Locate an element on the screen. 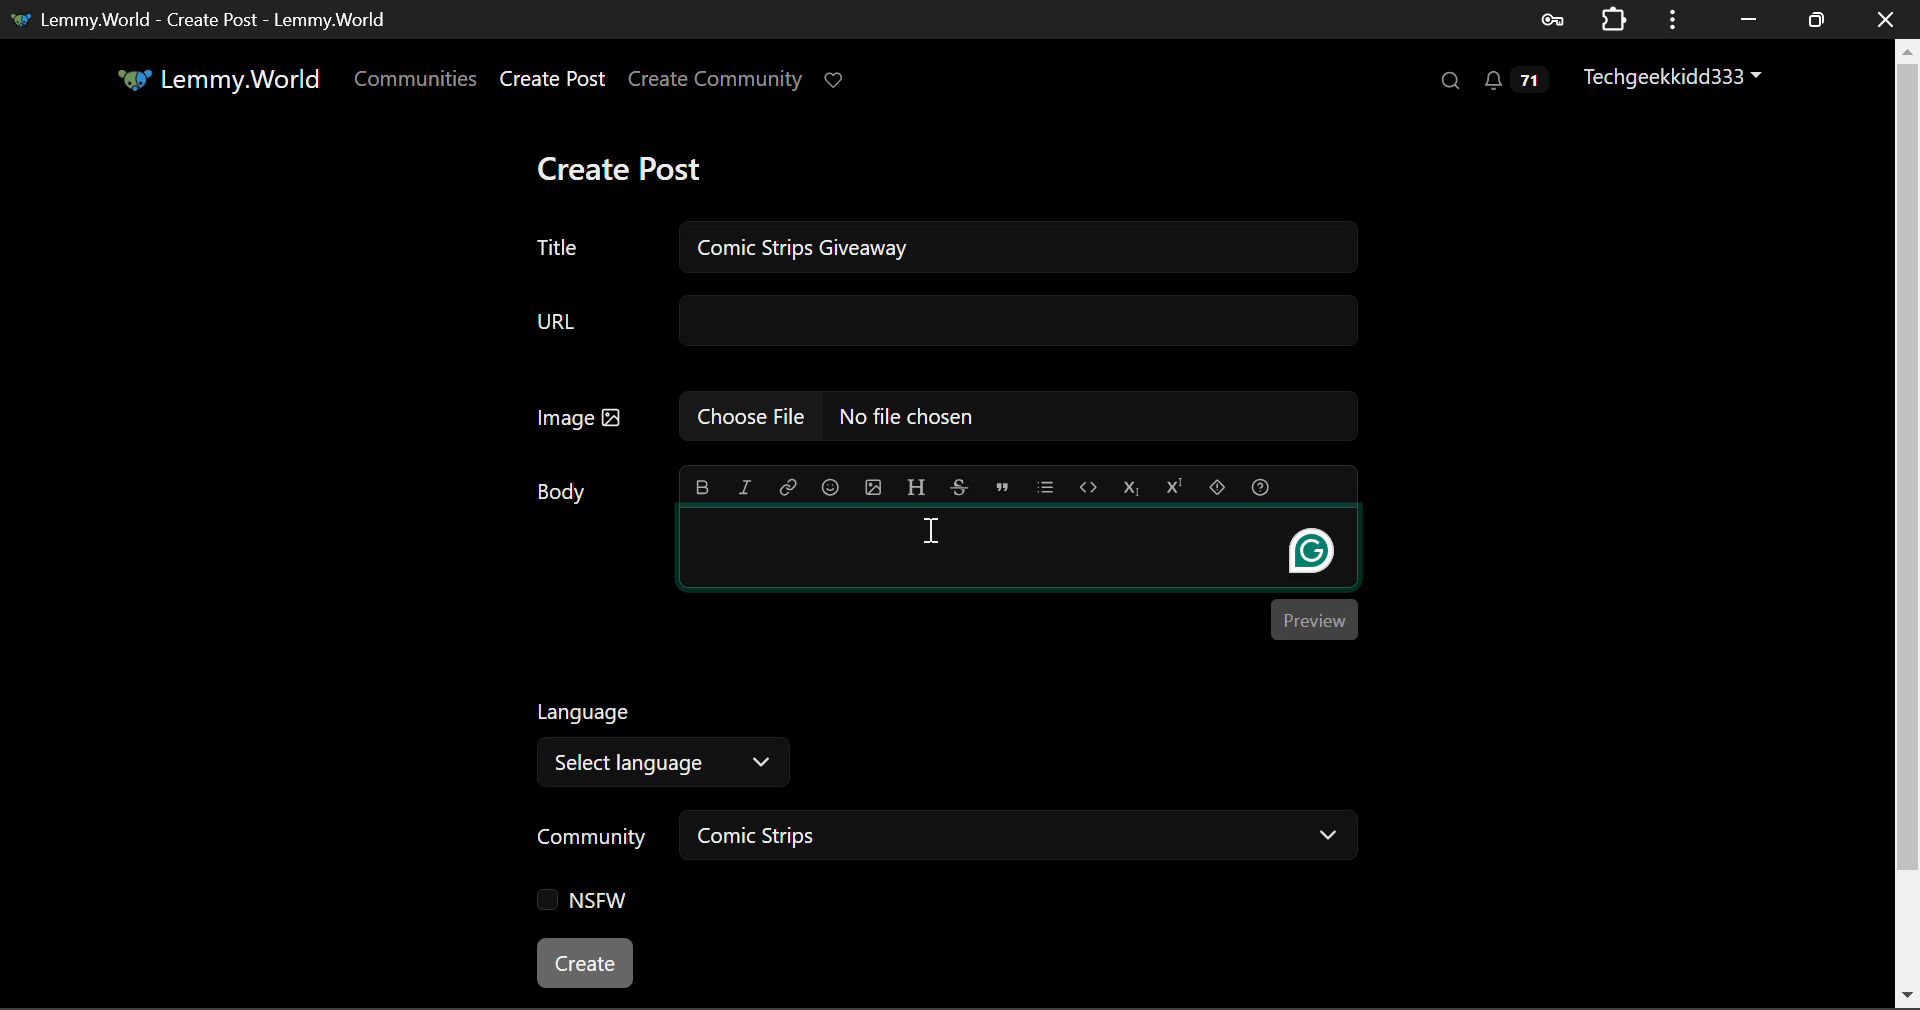 The height and width of the screenshot is (1010, 1920). Options is located at coordinates (1670, 19).